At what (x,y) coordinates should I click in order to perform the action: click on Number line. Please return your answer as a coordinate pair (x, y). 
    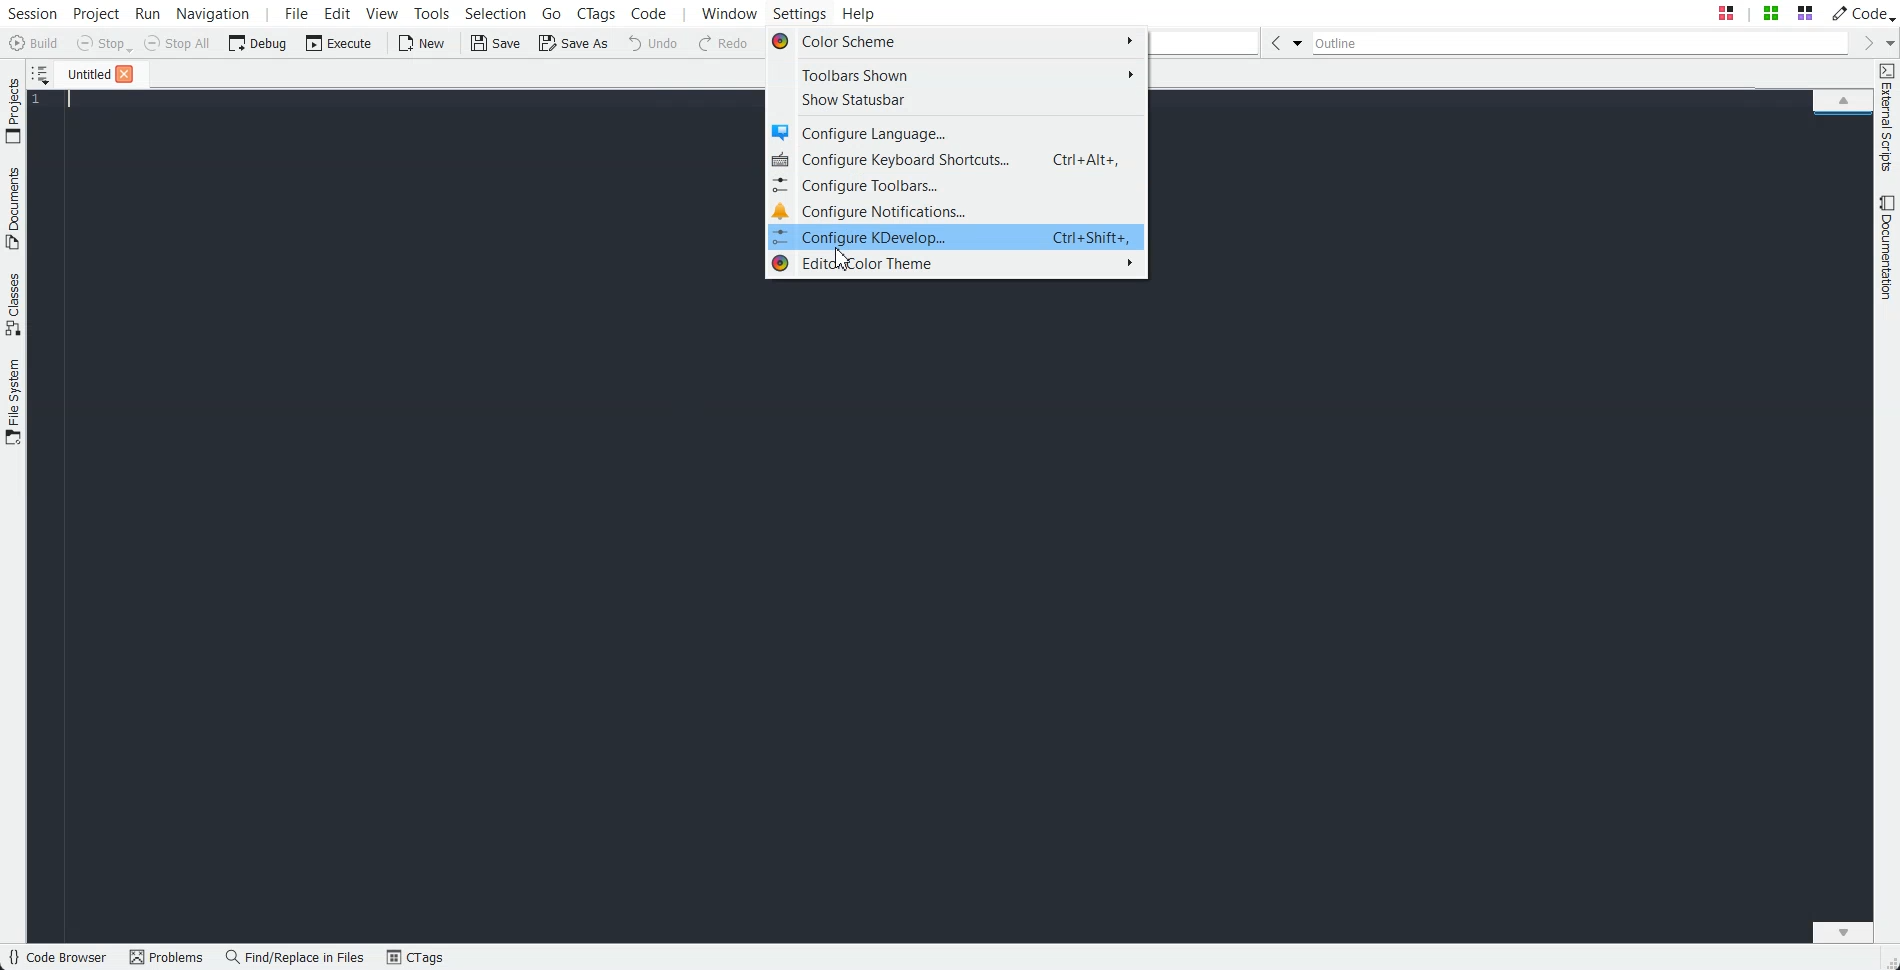
    Looking at the image, I should click on (42, 100).